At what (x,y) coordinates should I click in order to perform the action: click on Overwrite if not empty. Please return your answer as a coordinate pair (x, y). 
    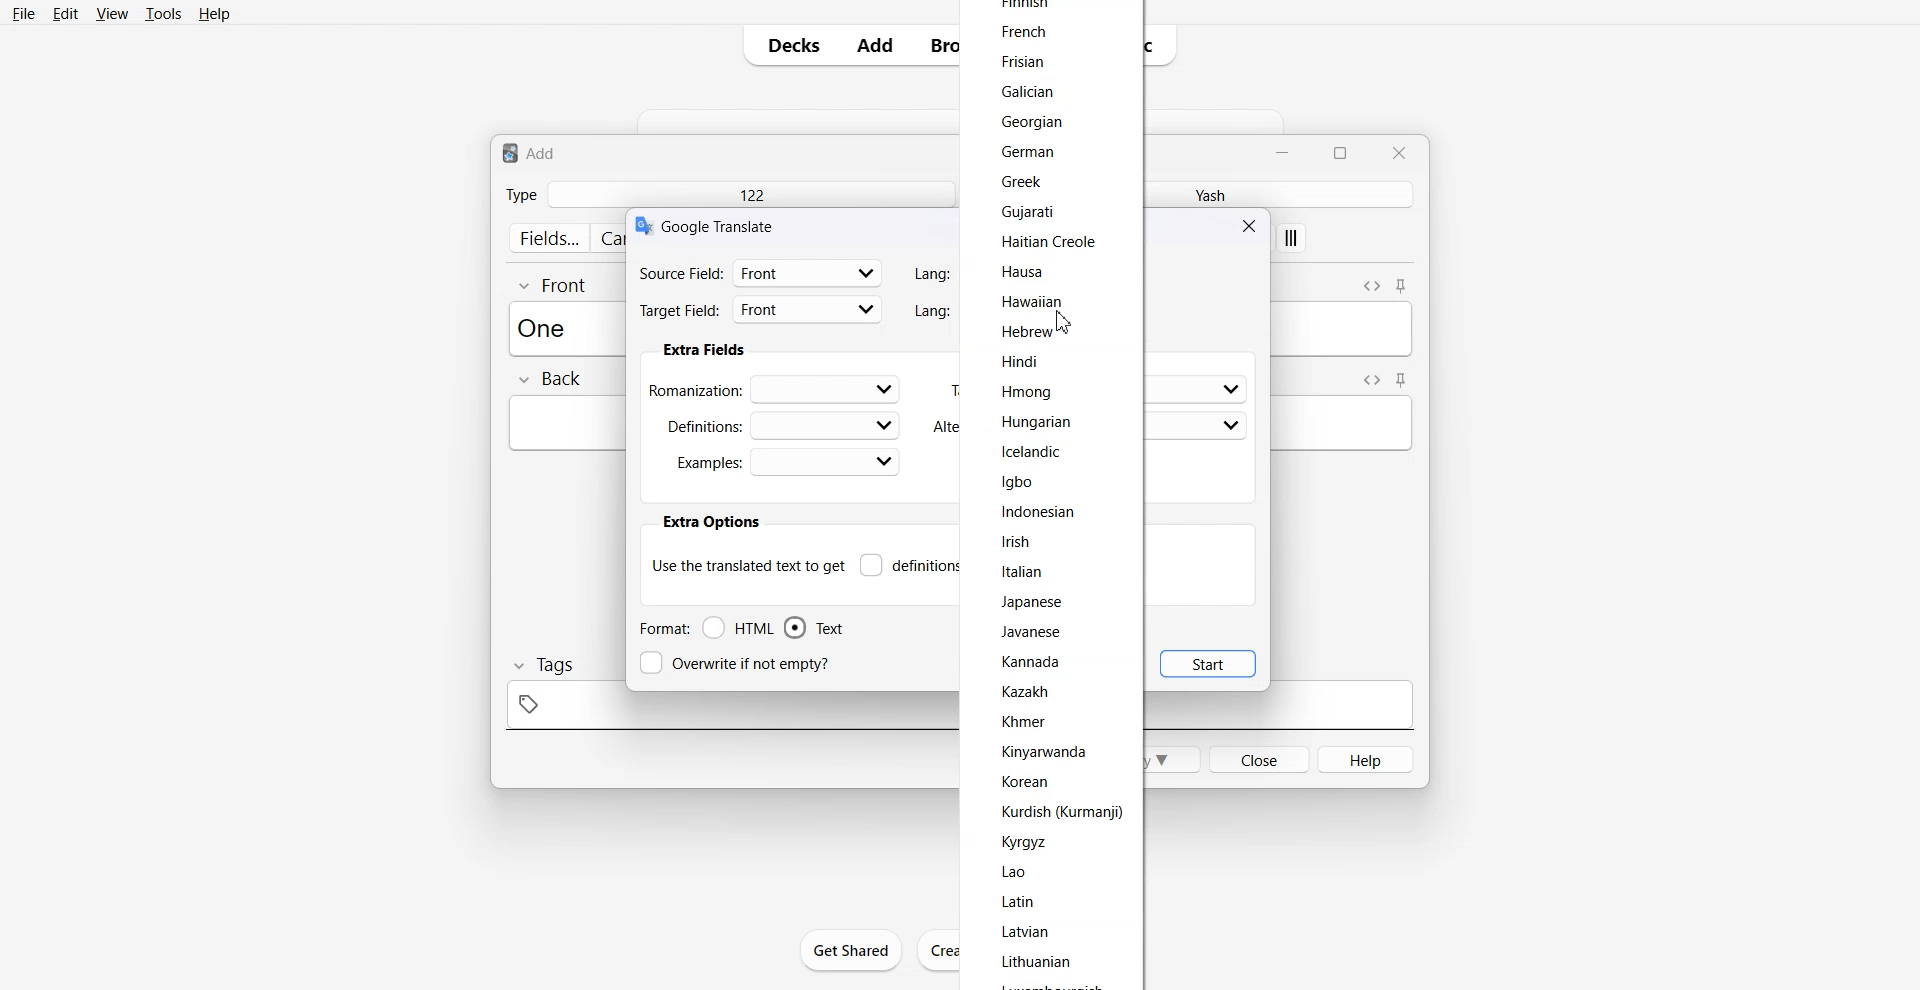
    Looking at the image, I should click on (739, 663).